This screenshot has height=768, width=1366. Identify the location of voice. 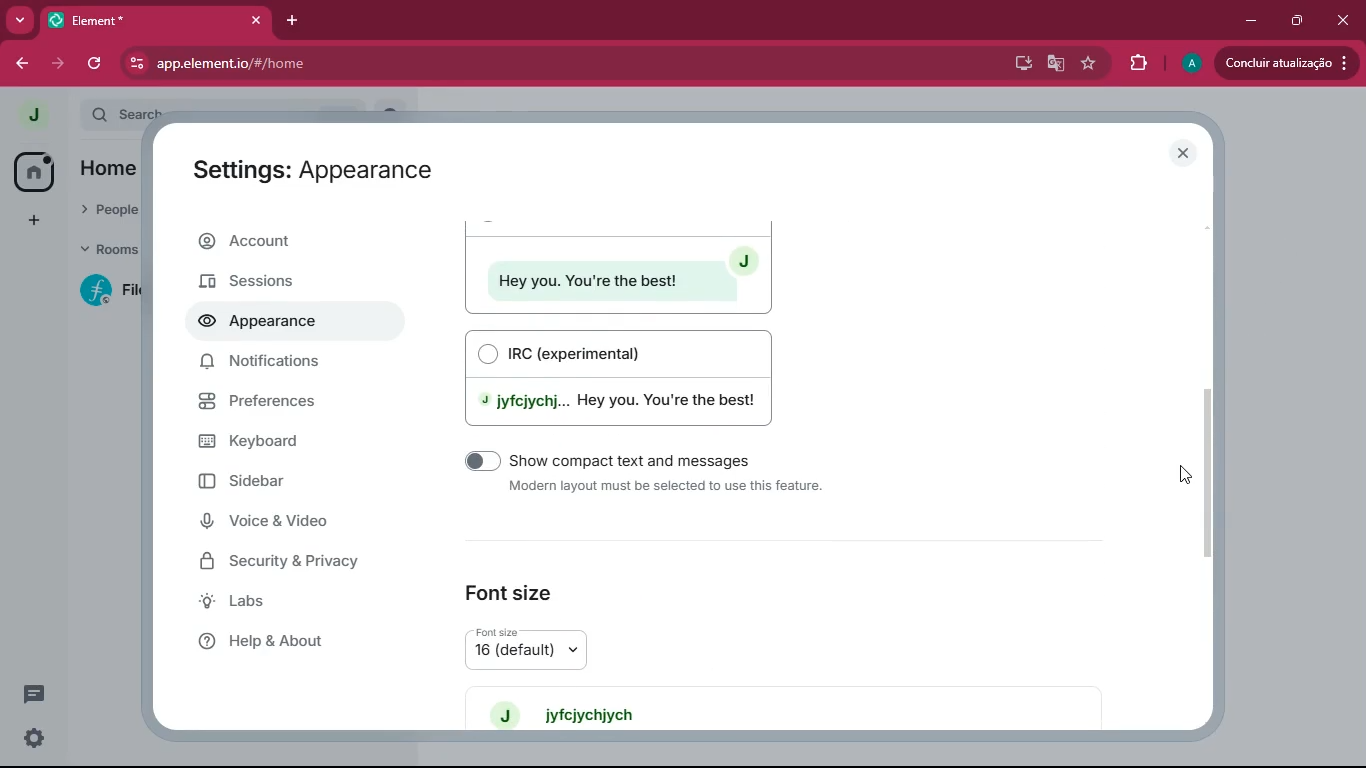
(286, 524).